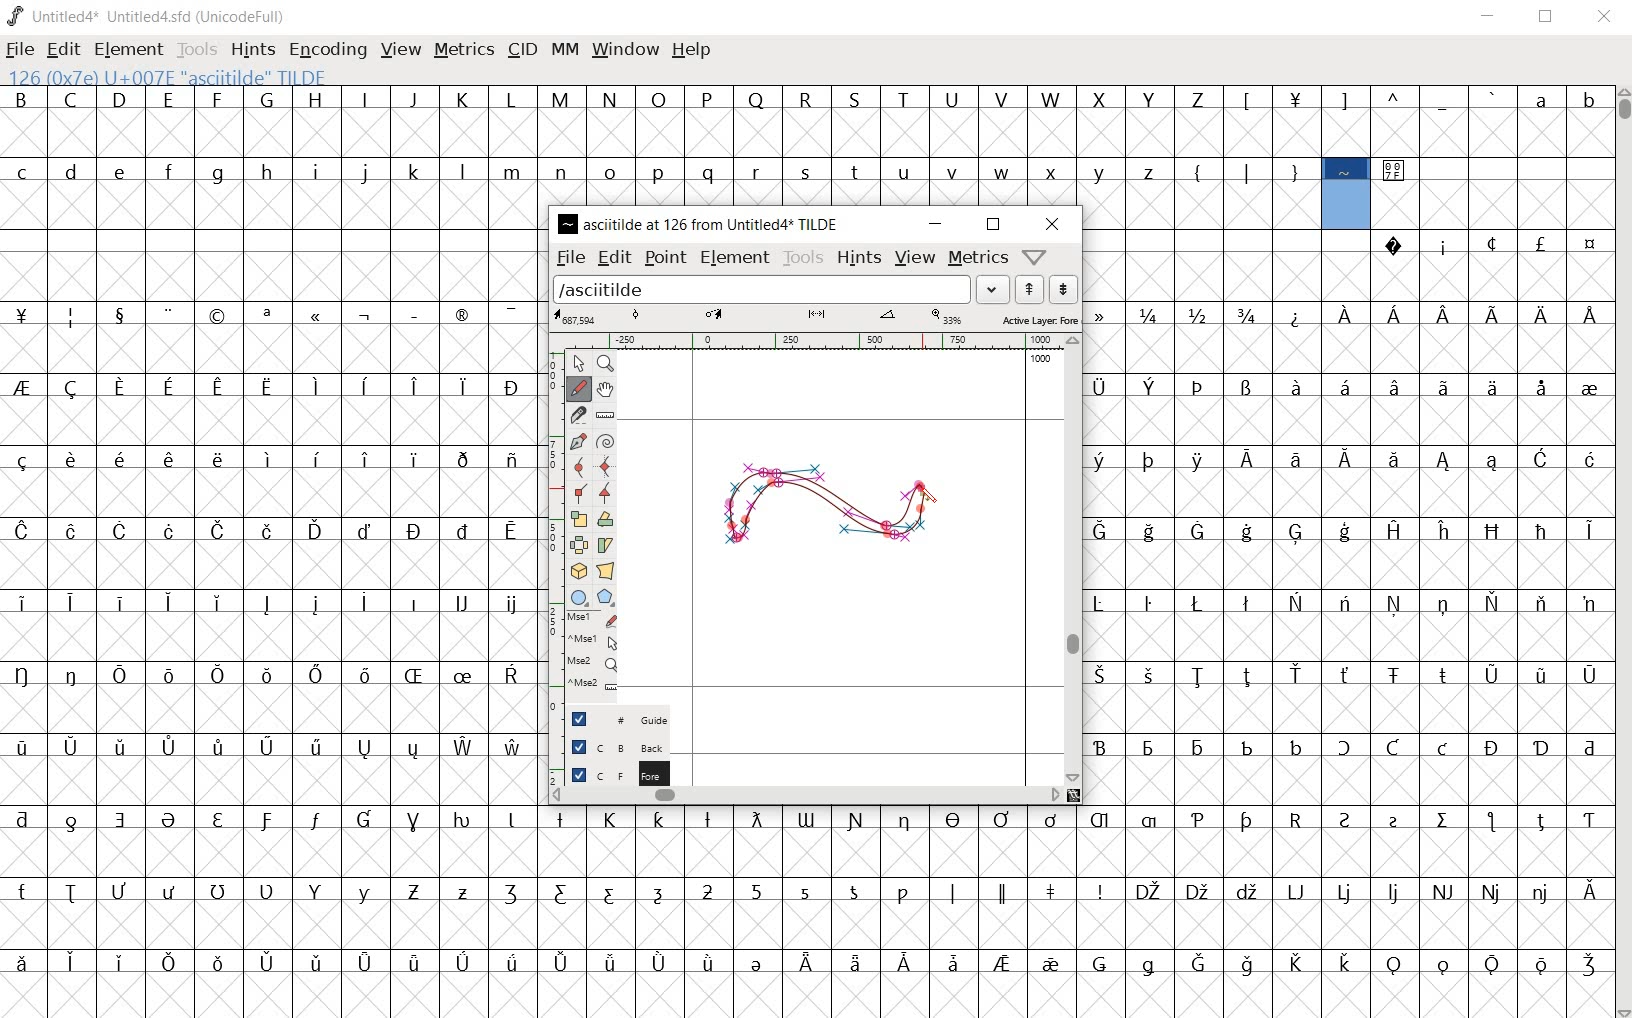  What do you see at coordinates (1622, 552) in the screenshot?
I see `SCROLLBAR` at bounding box center [1622, 552].